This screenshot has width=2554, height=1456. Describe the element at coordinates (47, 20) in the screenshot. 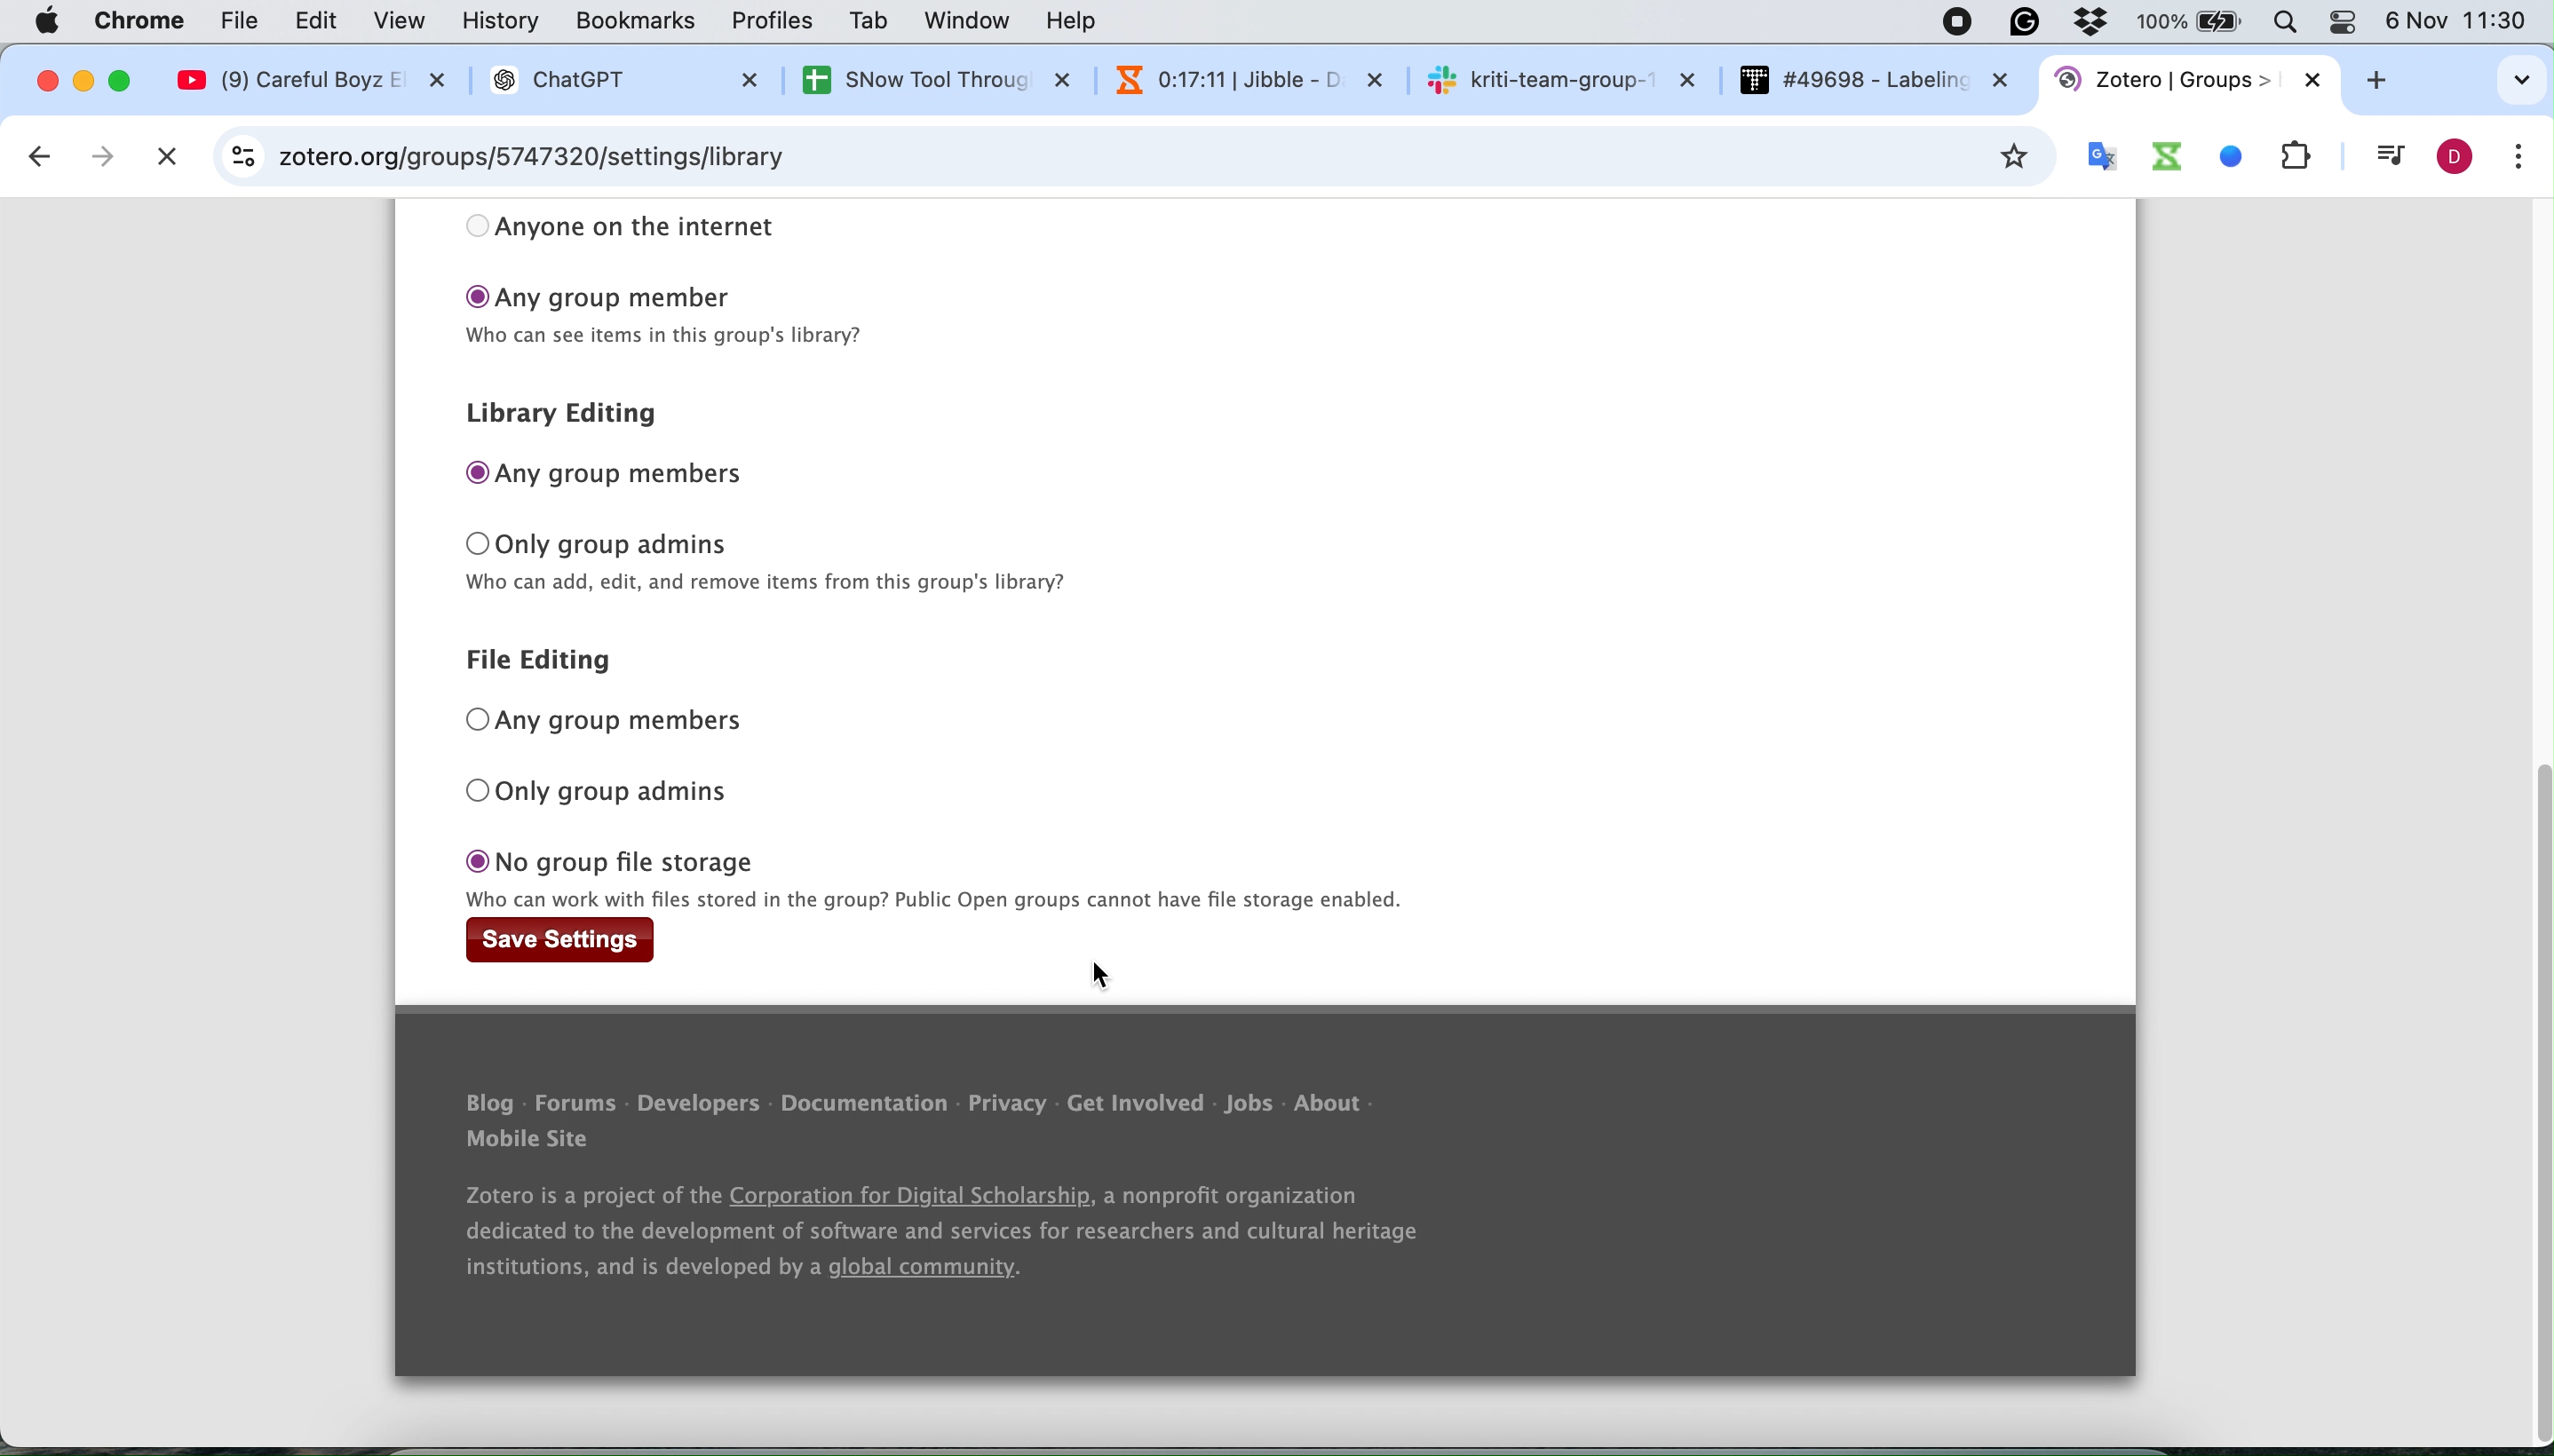

I see `Apple logo` at that location.